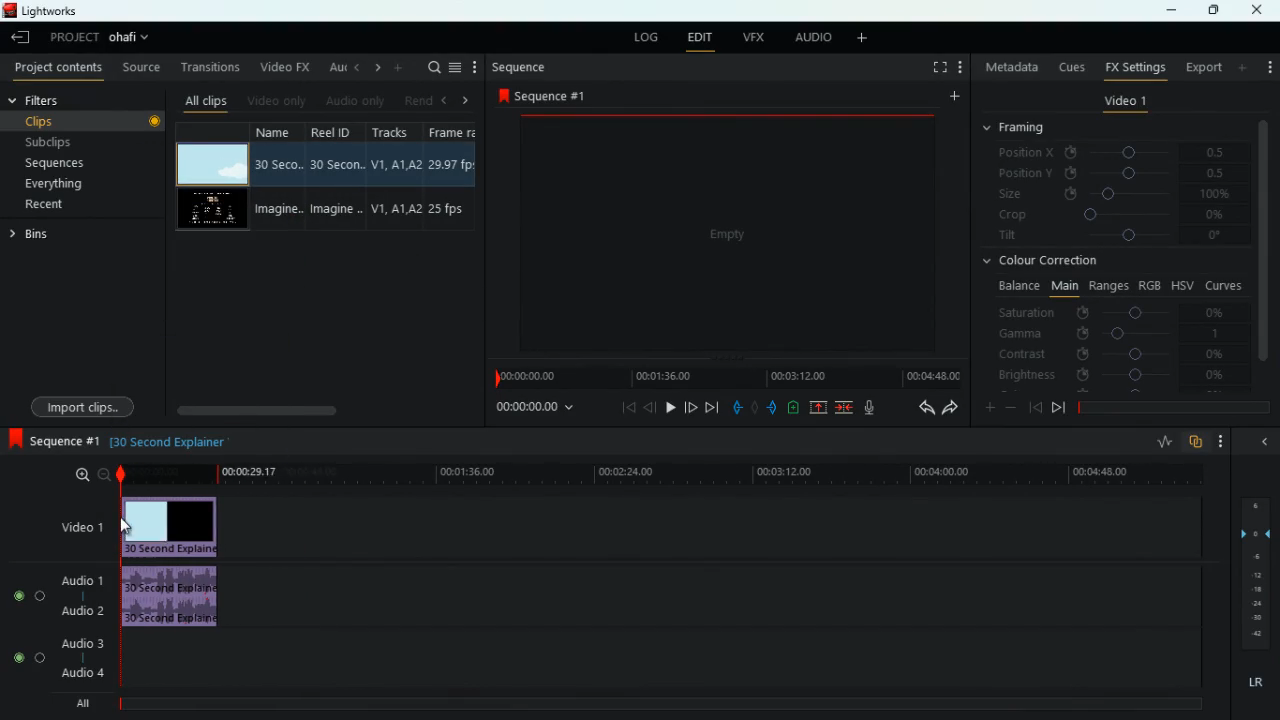  What do you see at coordinates (1243, 67) in the screenshot?
I see `more` at bounding box center [1243, 67].